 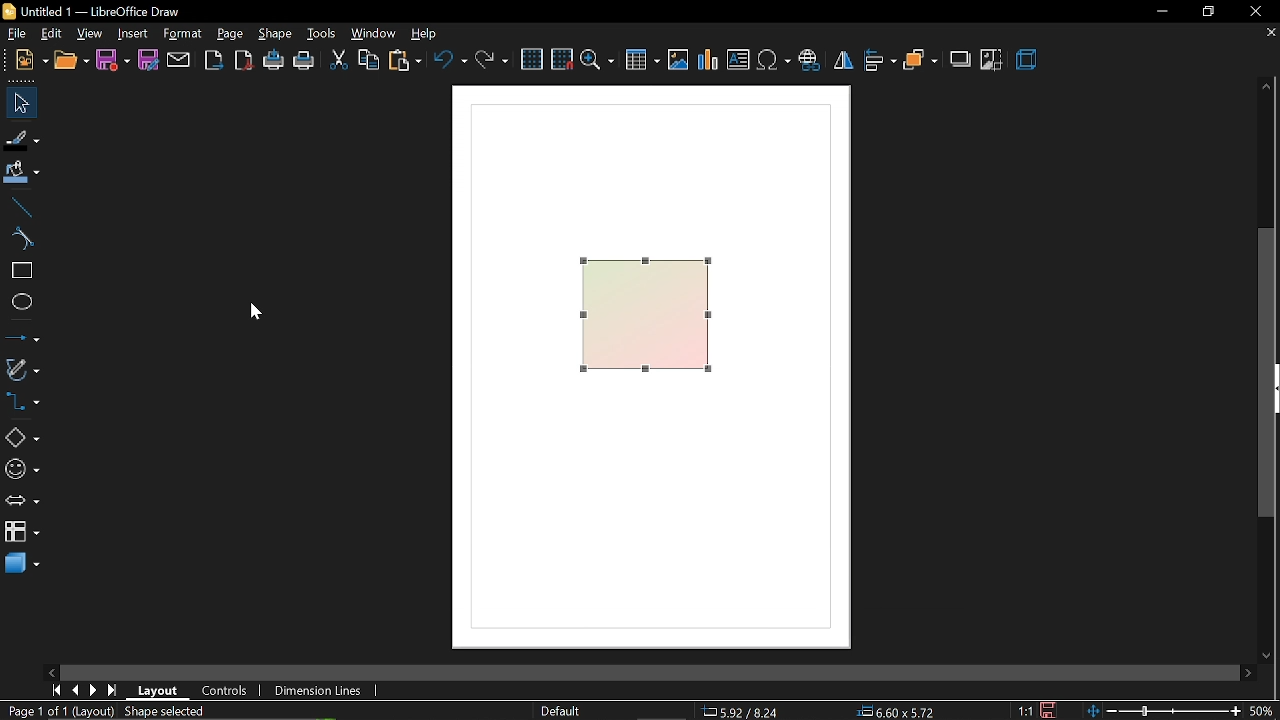 What do you see at coordinates (57, 712) in the screenshot?
I see `current page (Page 1 of 1 (Layout))` at bounding box center [57, 712].